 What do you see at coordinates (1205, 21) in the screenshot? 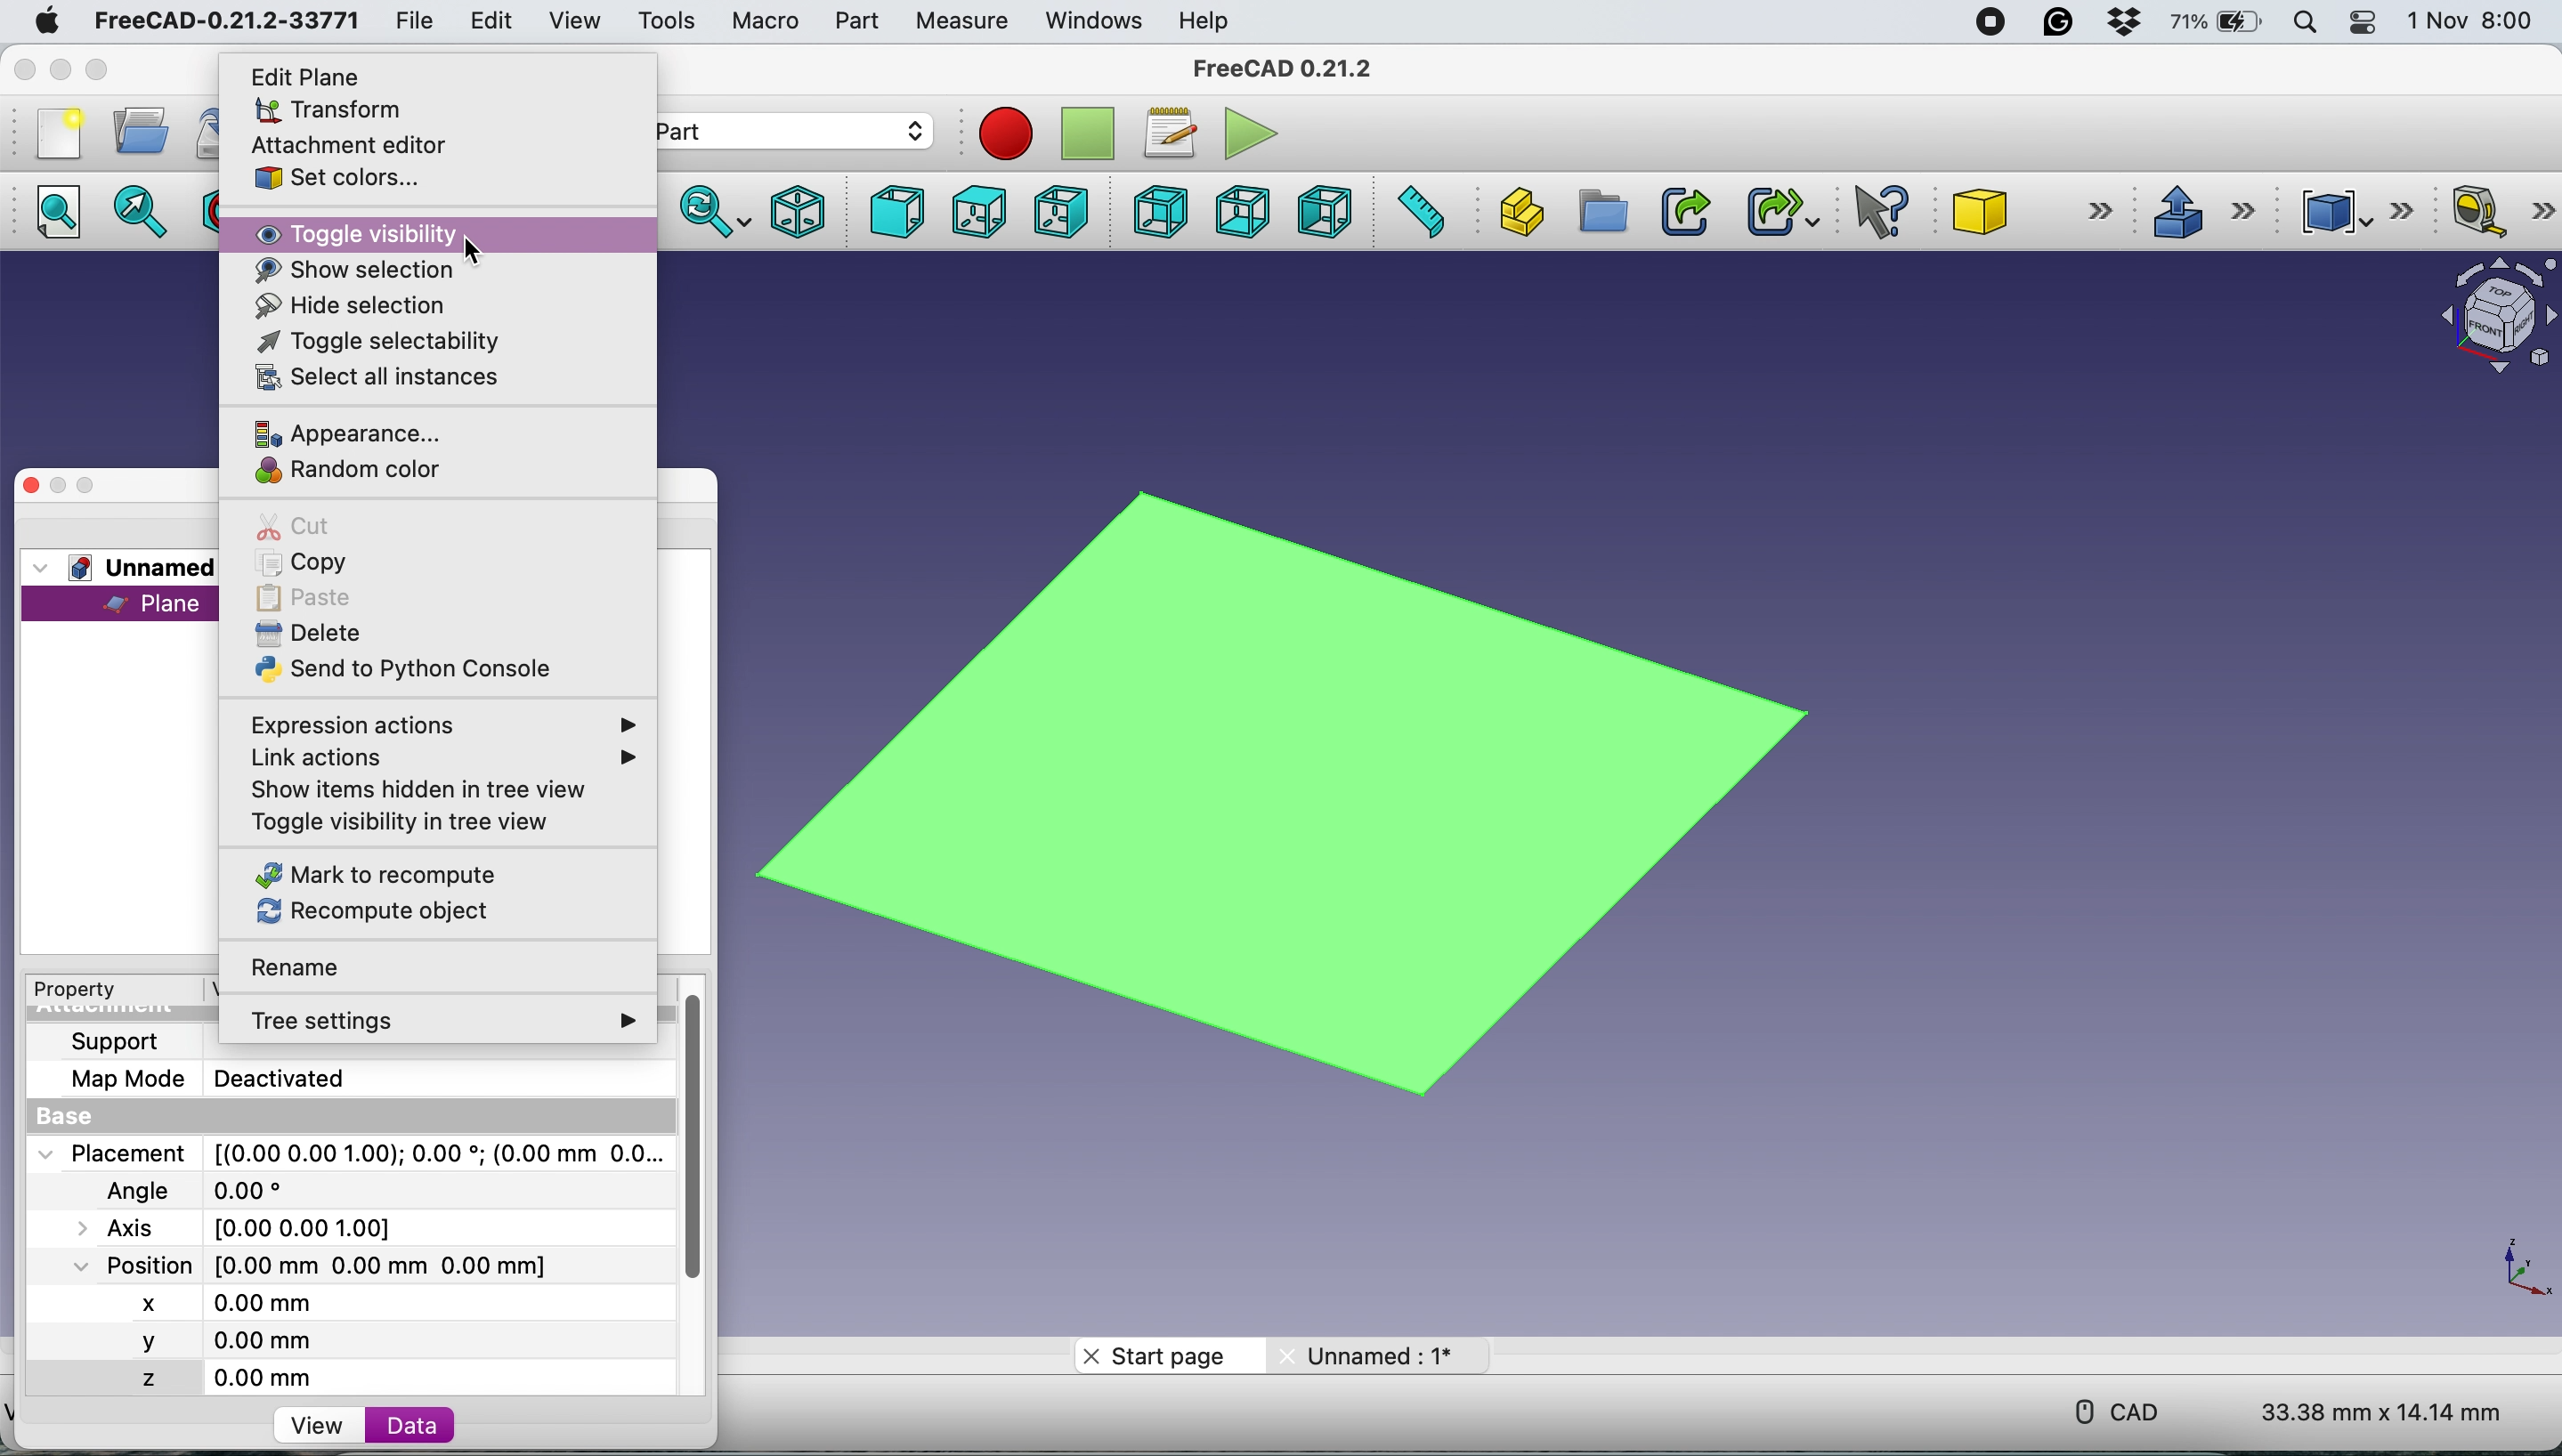
I see `help` at bounding box center [1205, 21].